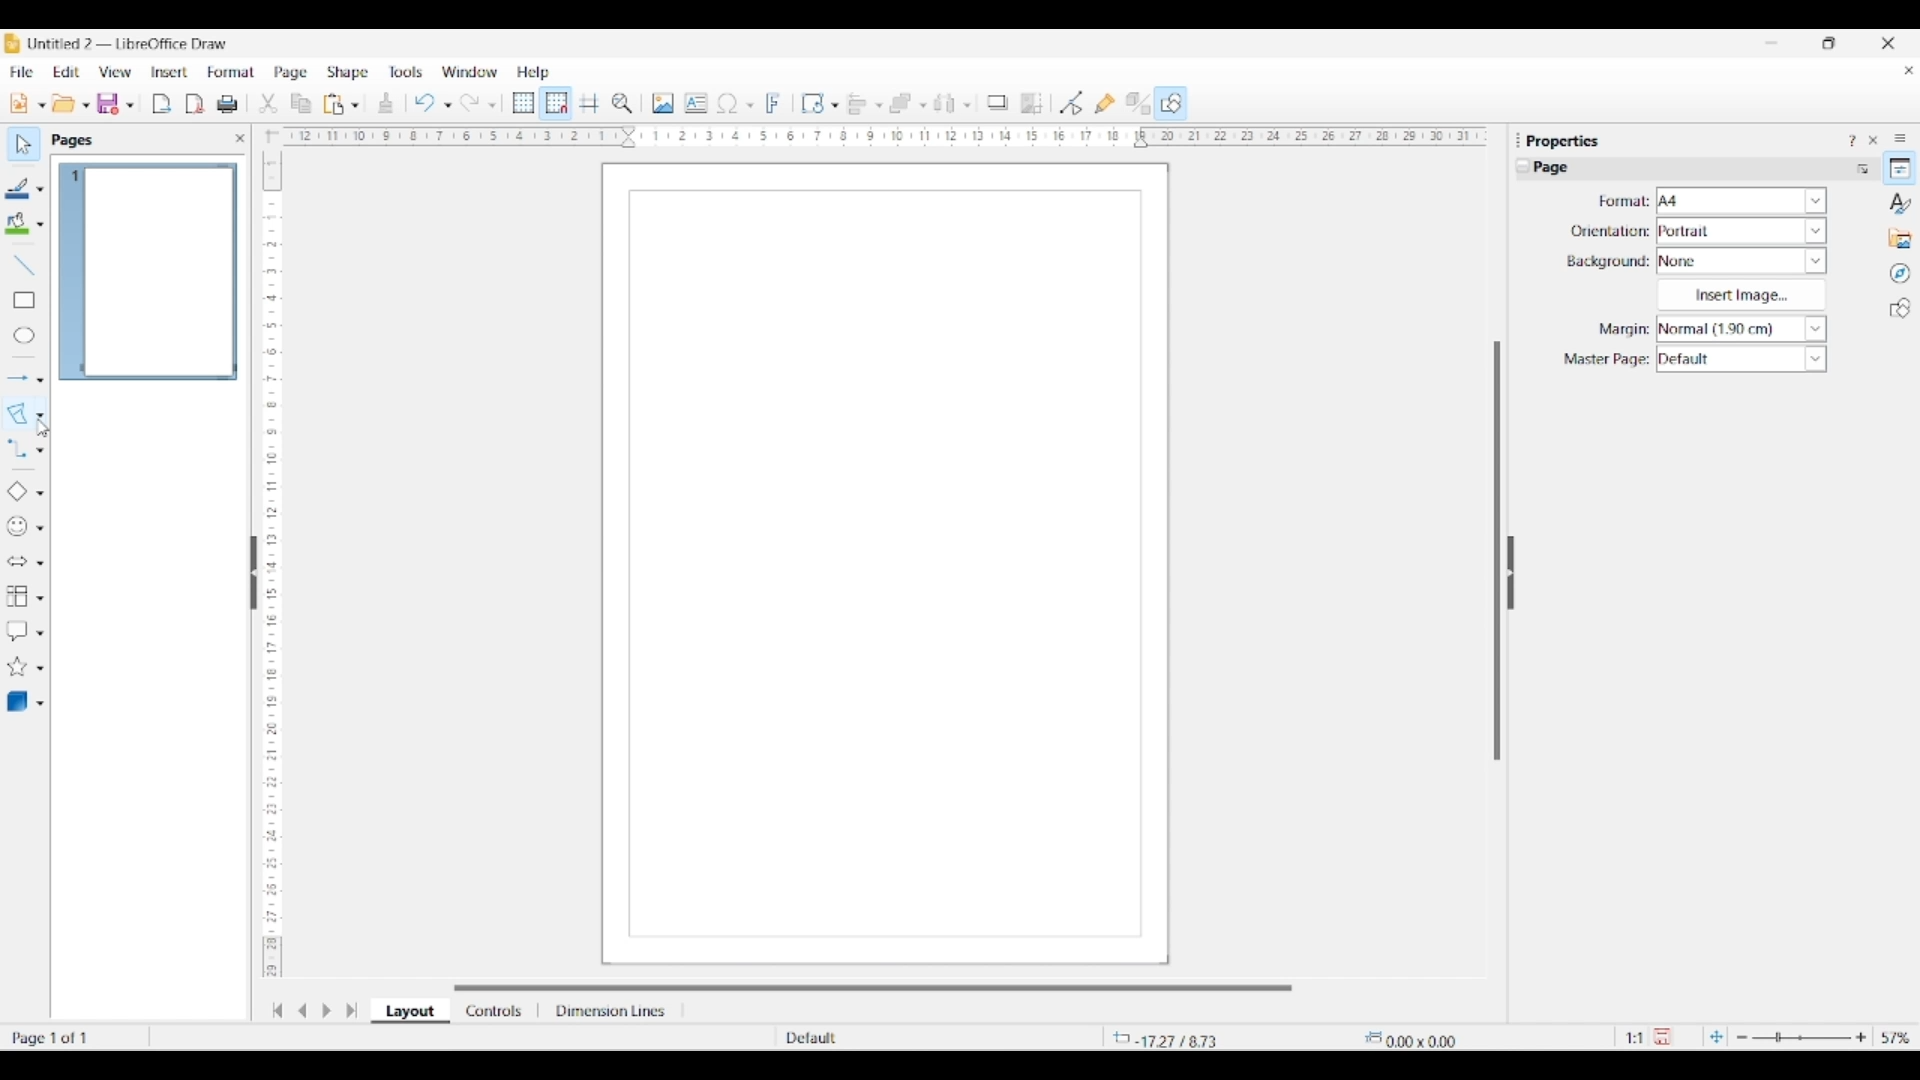 This screenshot has width=1920, height=1080. I want to click on Margin options, so click(1741, 329).